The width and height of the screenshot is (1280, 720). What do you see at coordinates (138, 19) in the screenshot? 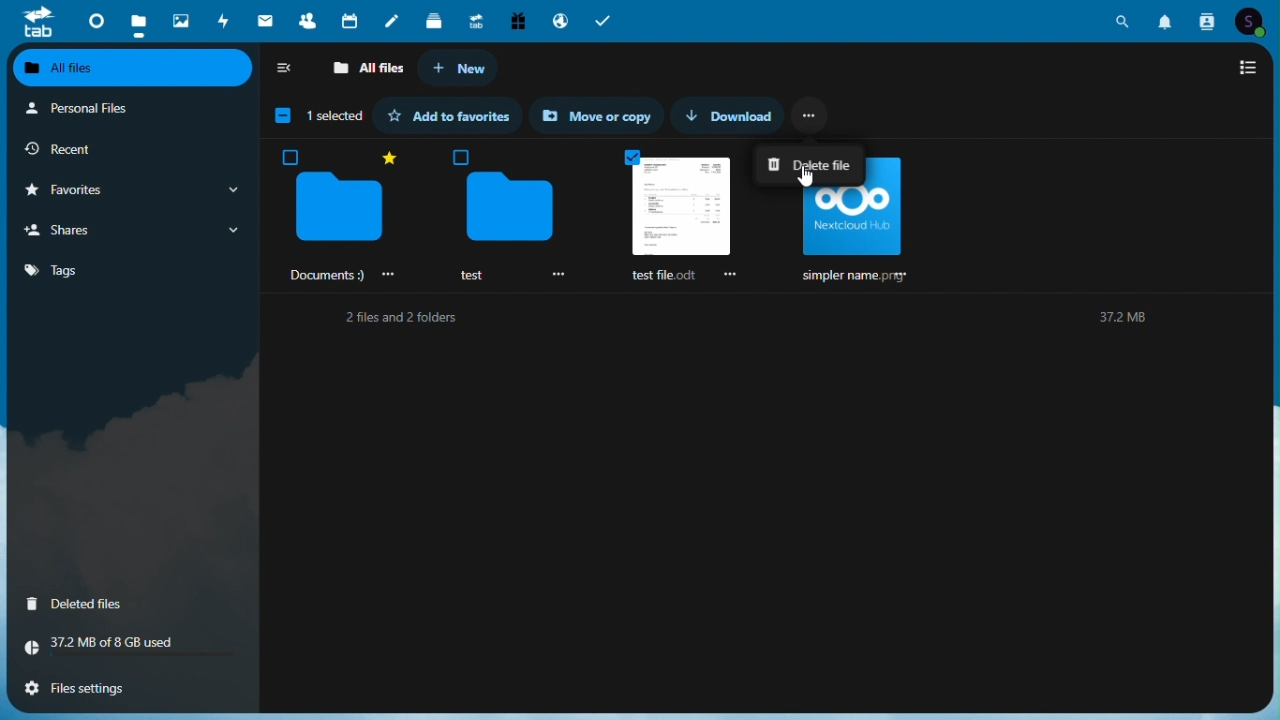
I see `Files` at bounding box center [138, 19].